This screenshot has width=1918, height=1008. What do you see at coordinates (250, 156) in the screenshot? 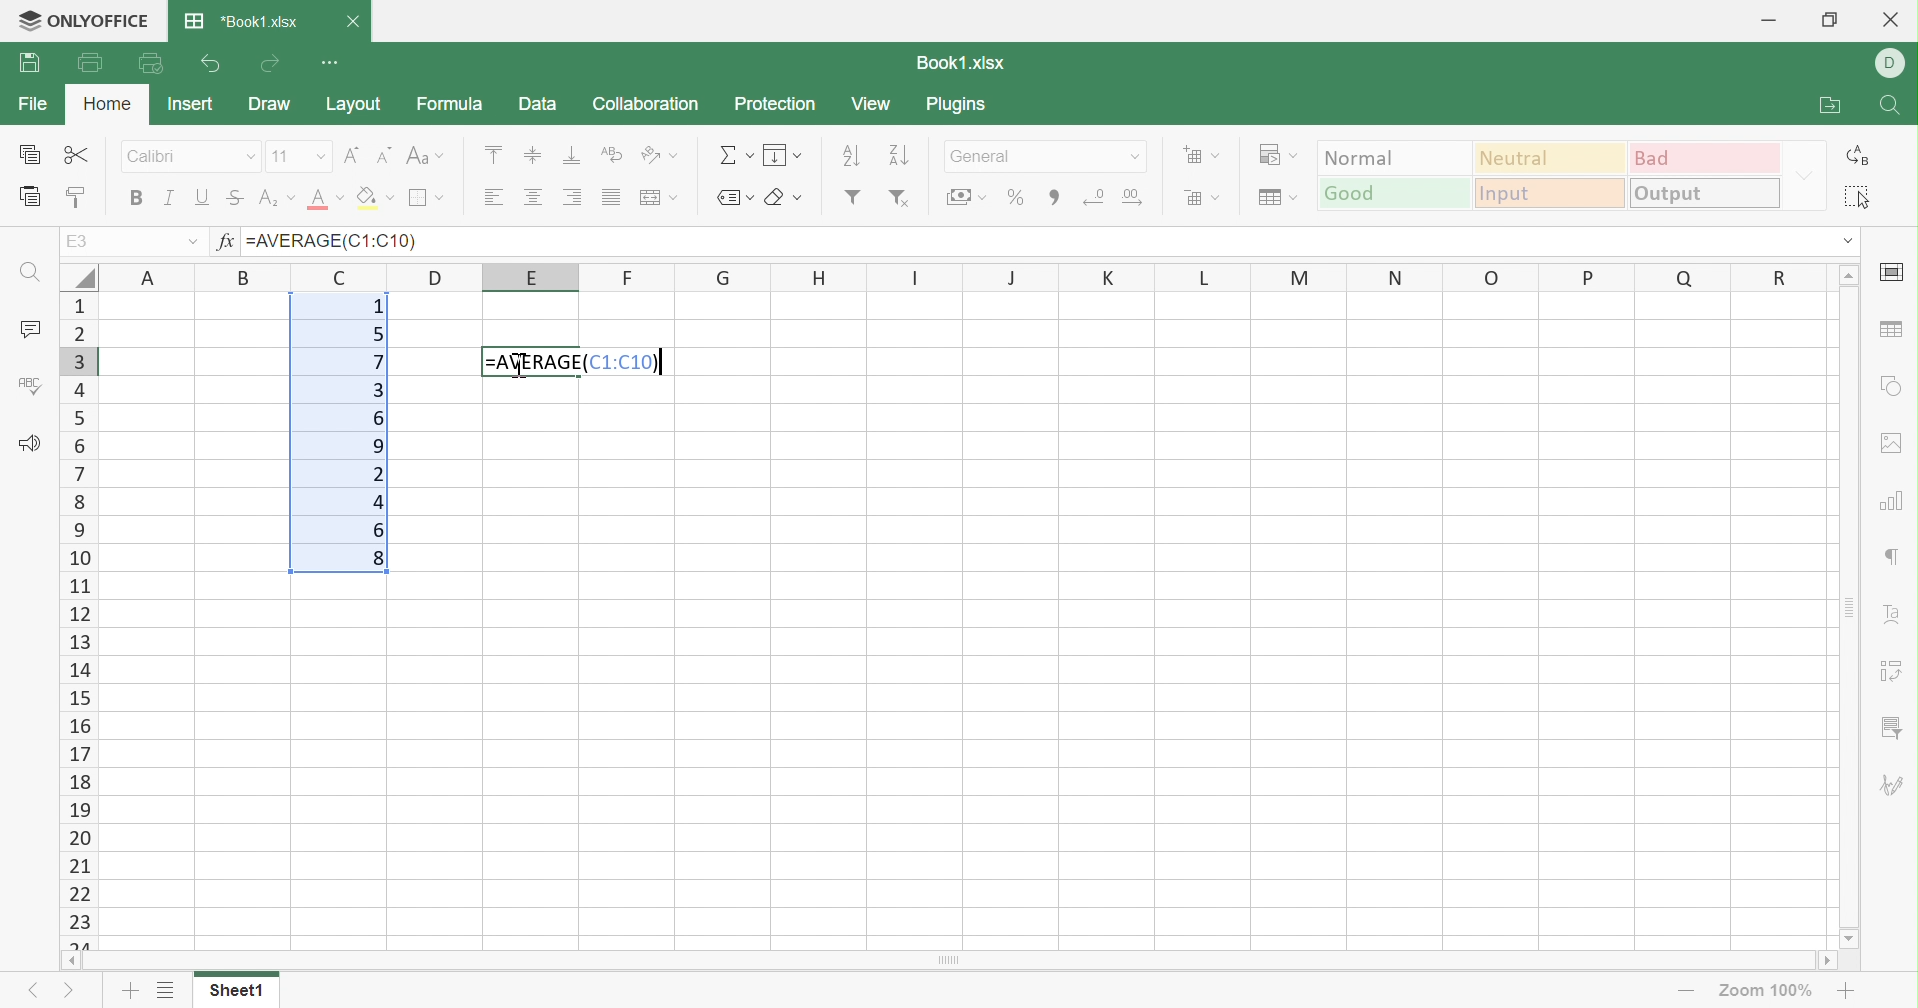
I see `Drop Down` at bounding box center [250, 156].